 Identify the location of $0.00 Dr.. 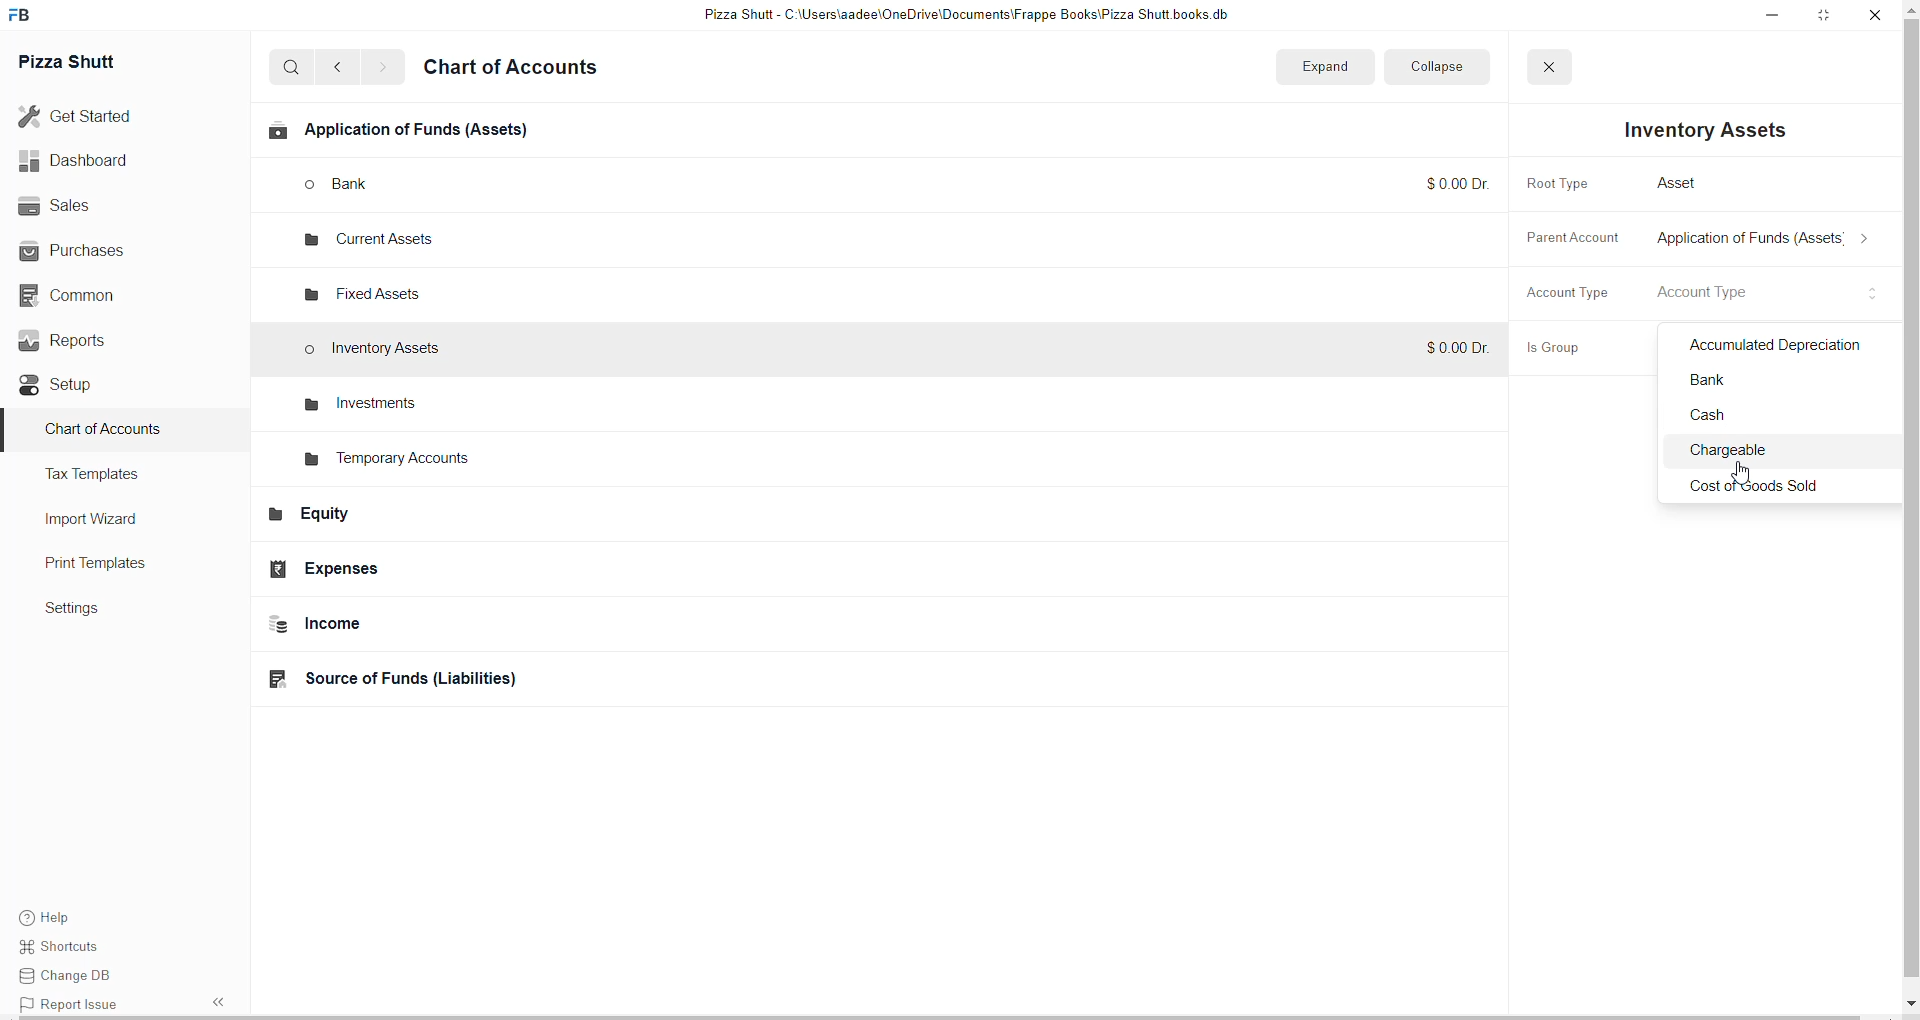
(1448, 182).